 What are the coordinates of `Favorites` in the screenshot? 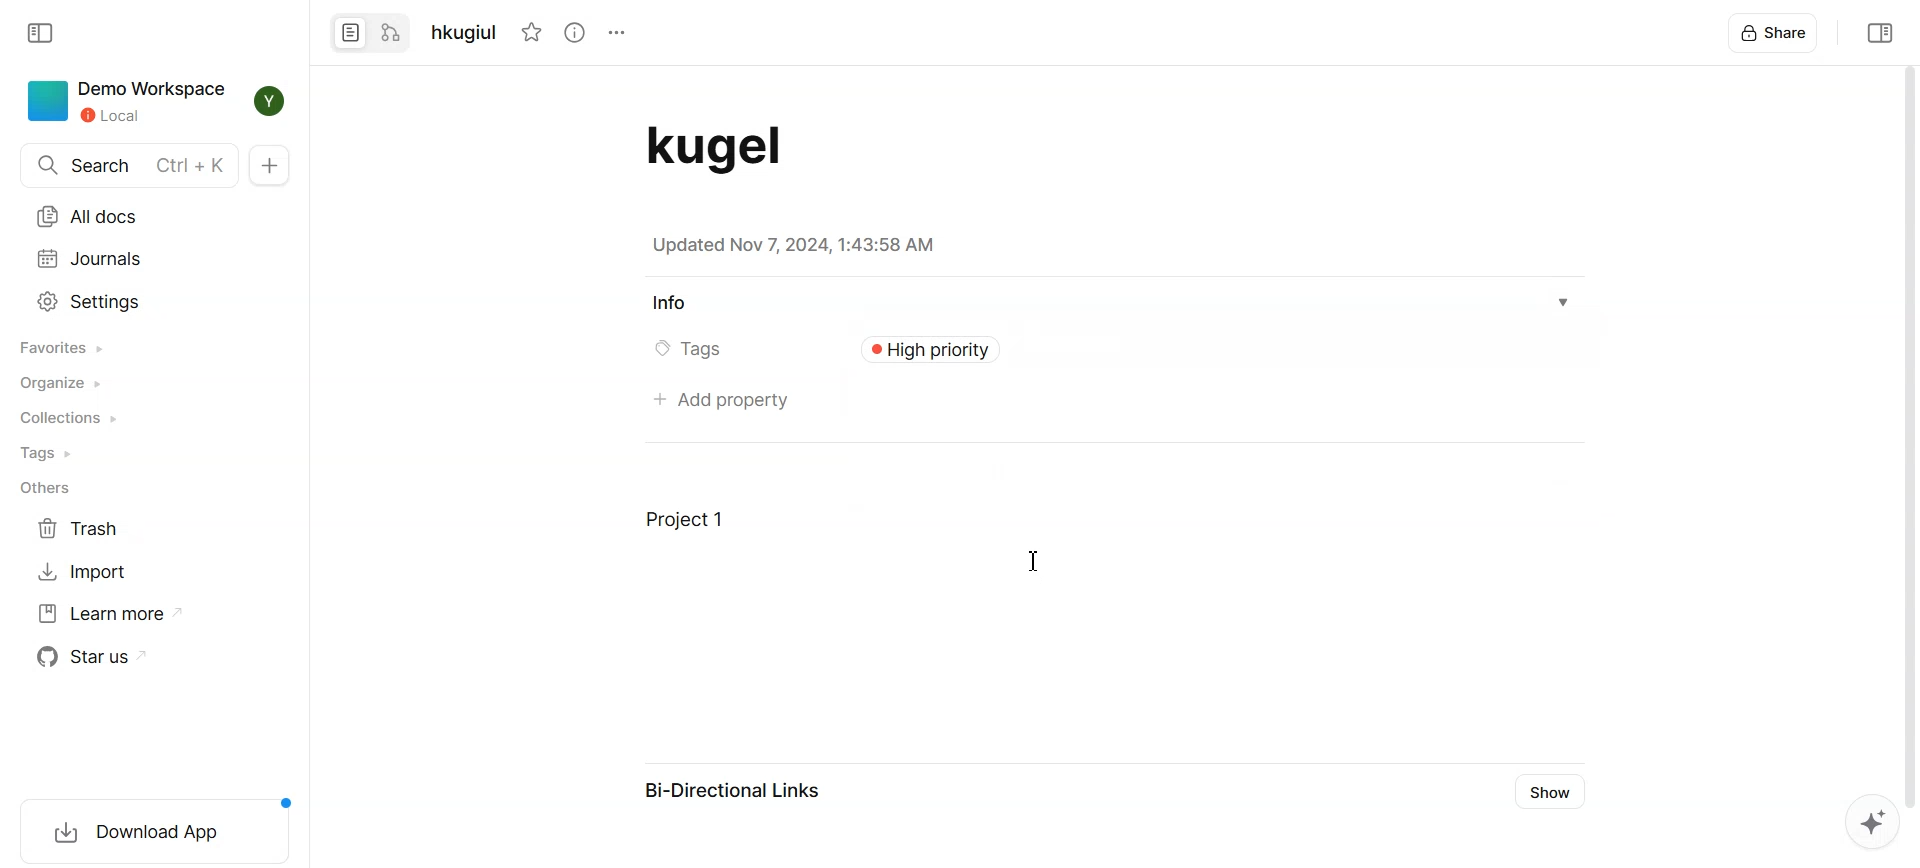 It's located at (60, 348).